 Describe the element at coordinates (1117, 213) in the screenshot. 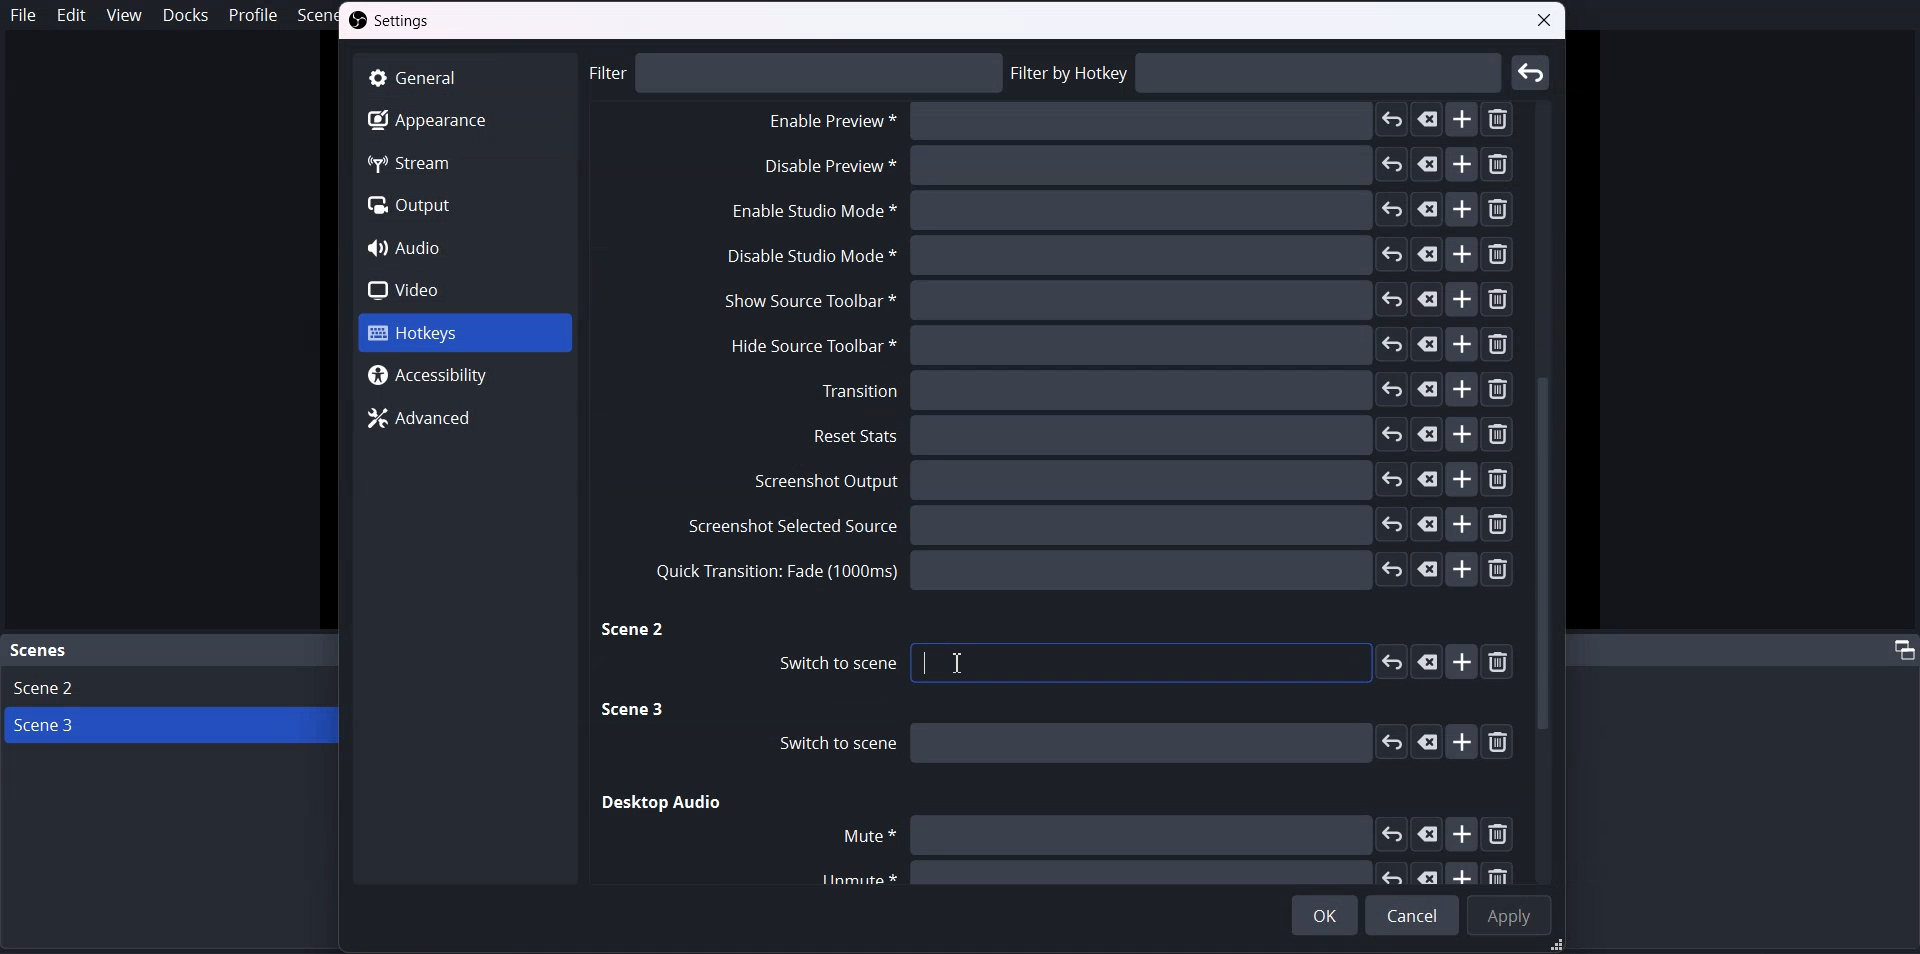

I see `Enable Studio Mode` at that location.